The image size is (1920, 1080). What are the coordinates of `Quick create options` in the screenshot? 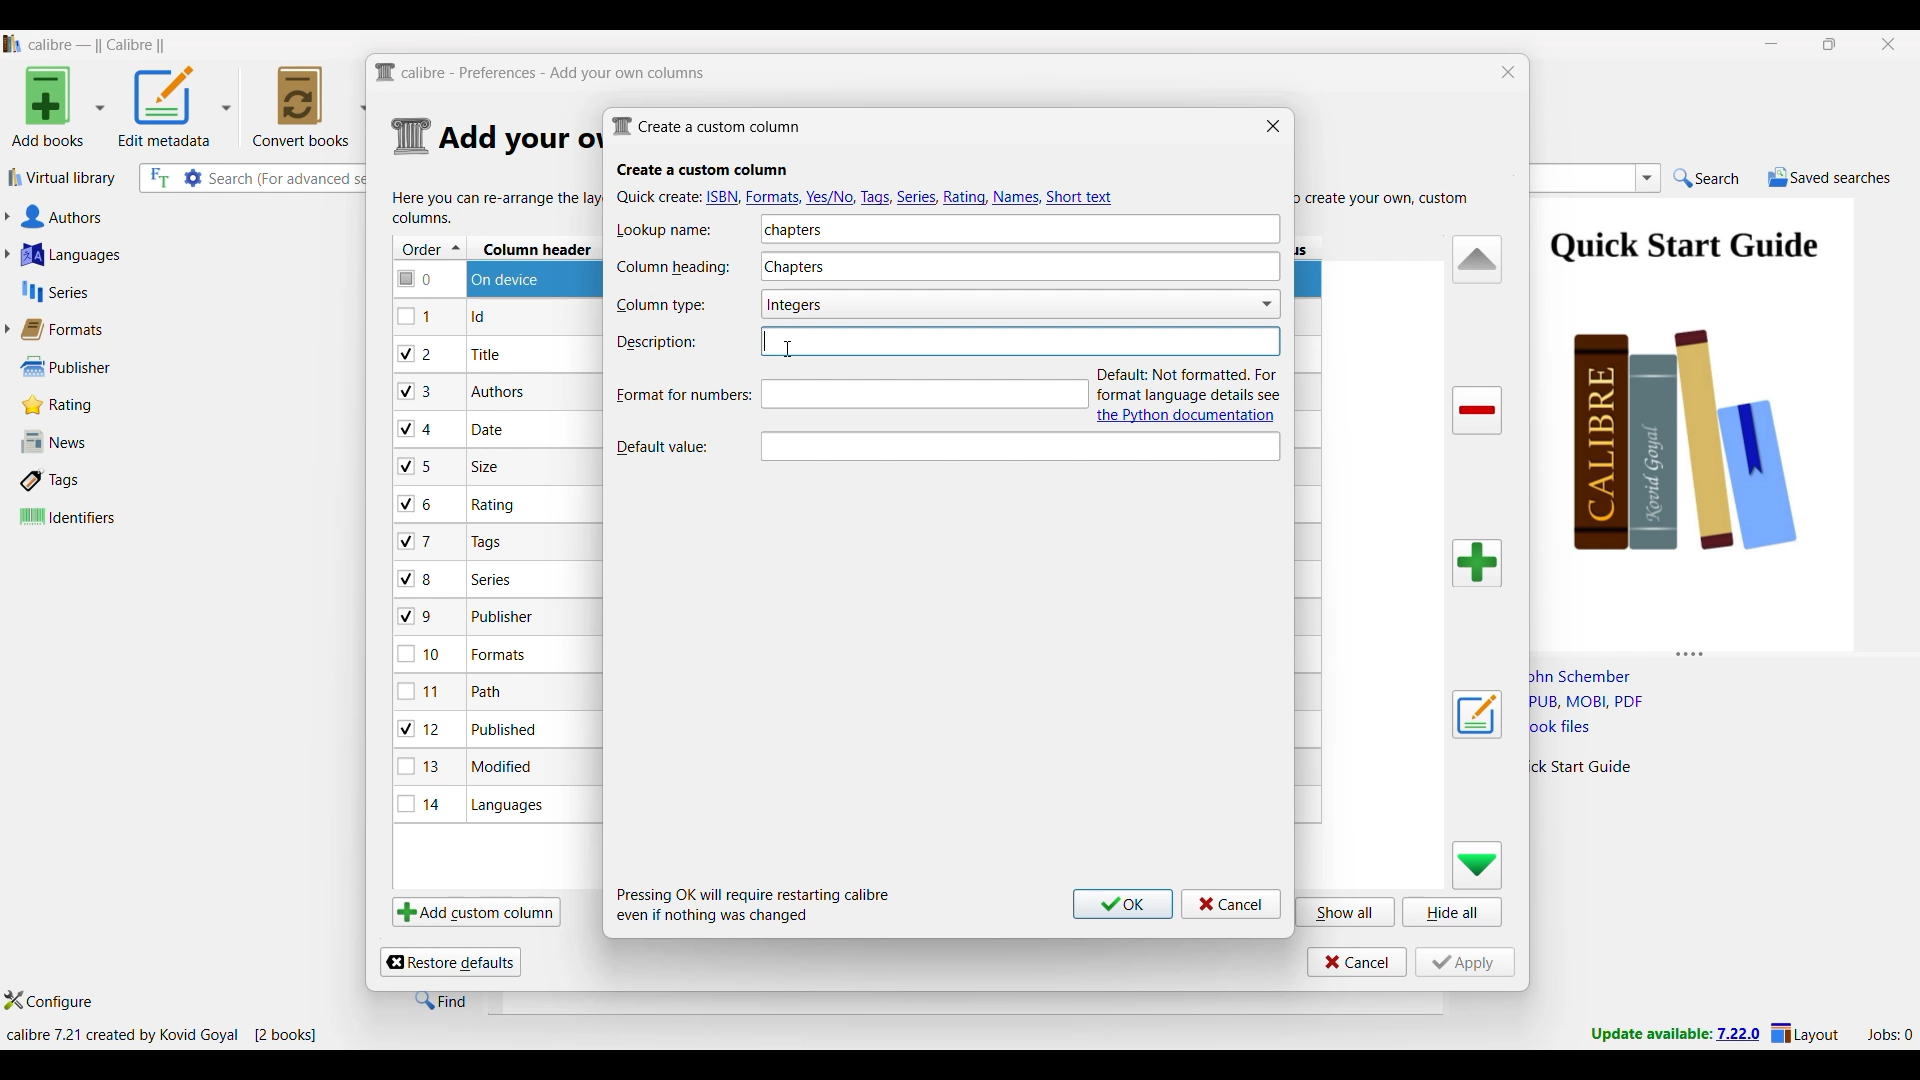 It's located at (868, 196).